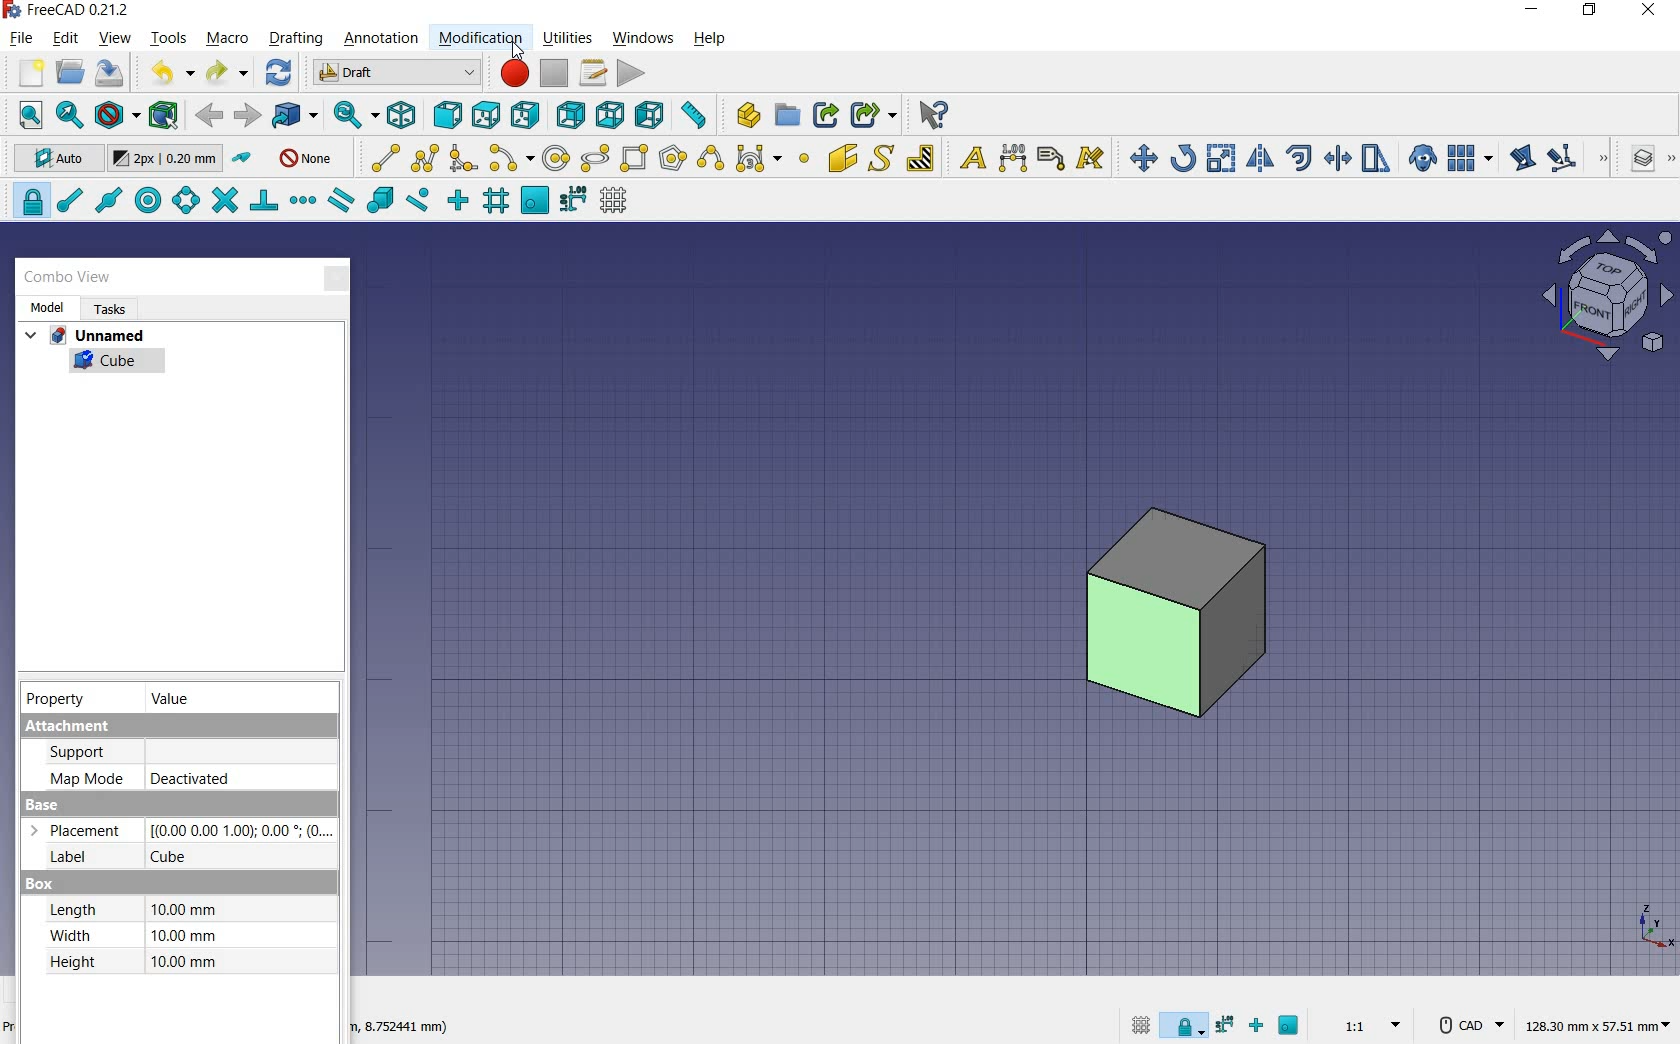 The height and width of the screenshot is (1044, 1680). Describe the element at coordinates (637, 158) in the screenshot. I see `rectangle` at that location.